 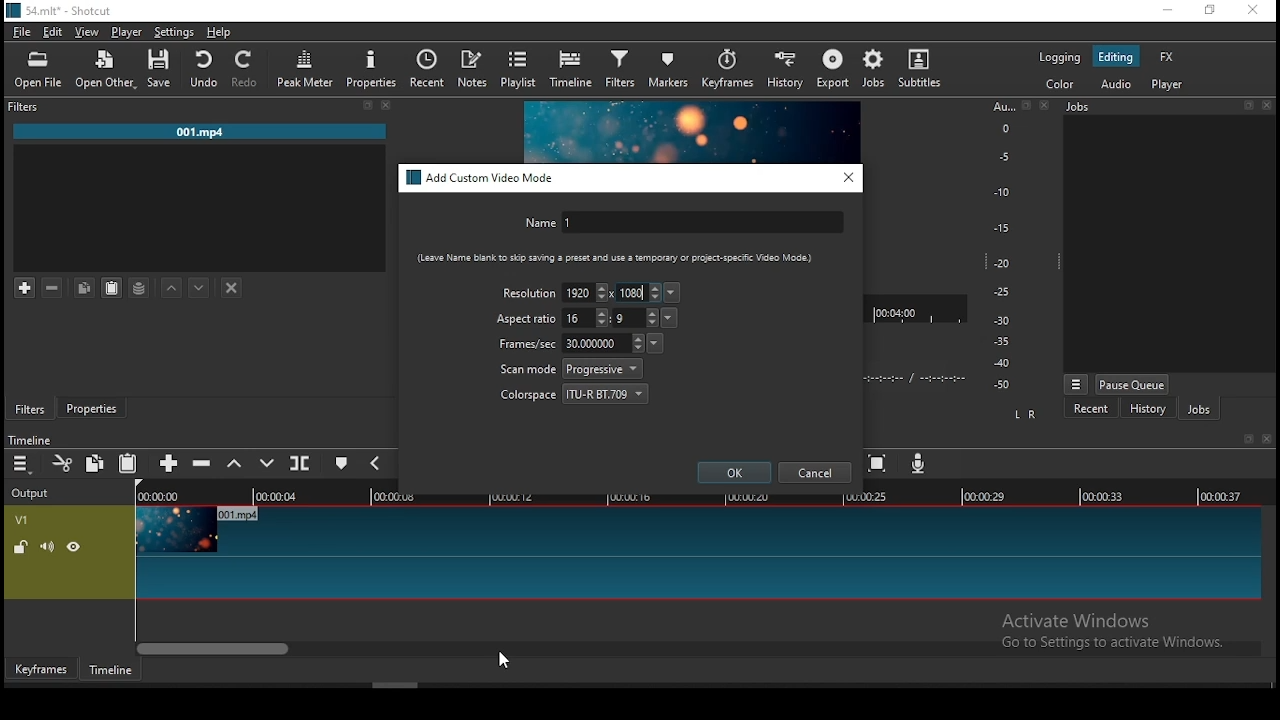 What do you see at coordinates (863, 497) in the screenshot?
I see `00:00:25` at bounding box center [863, 497].